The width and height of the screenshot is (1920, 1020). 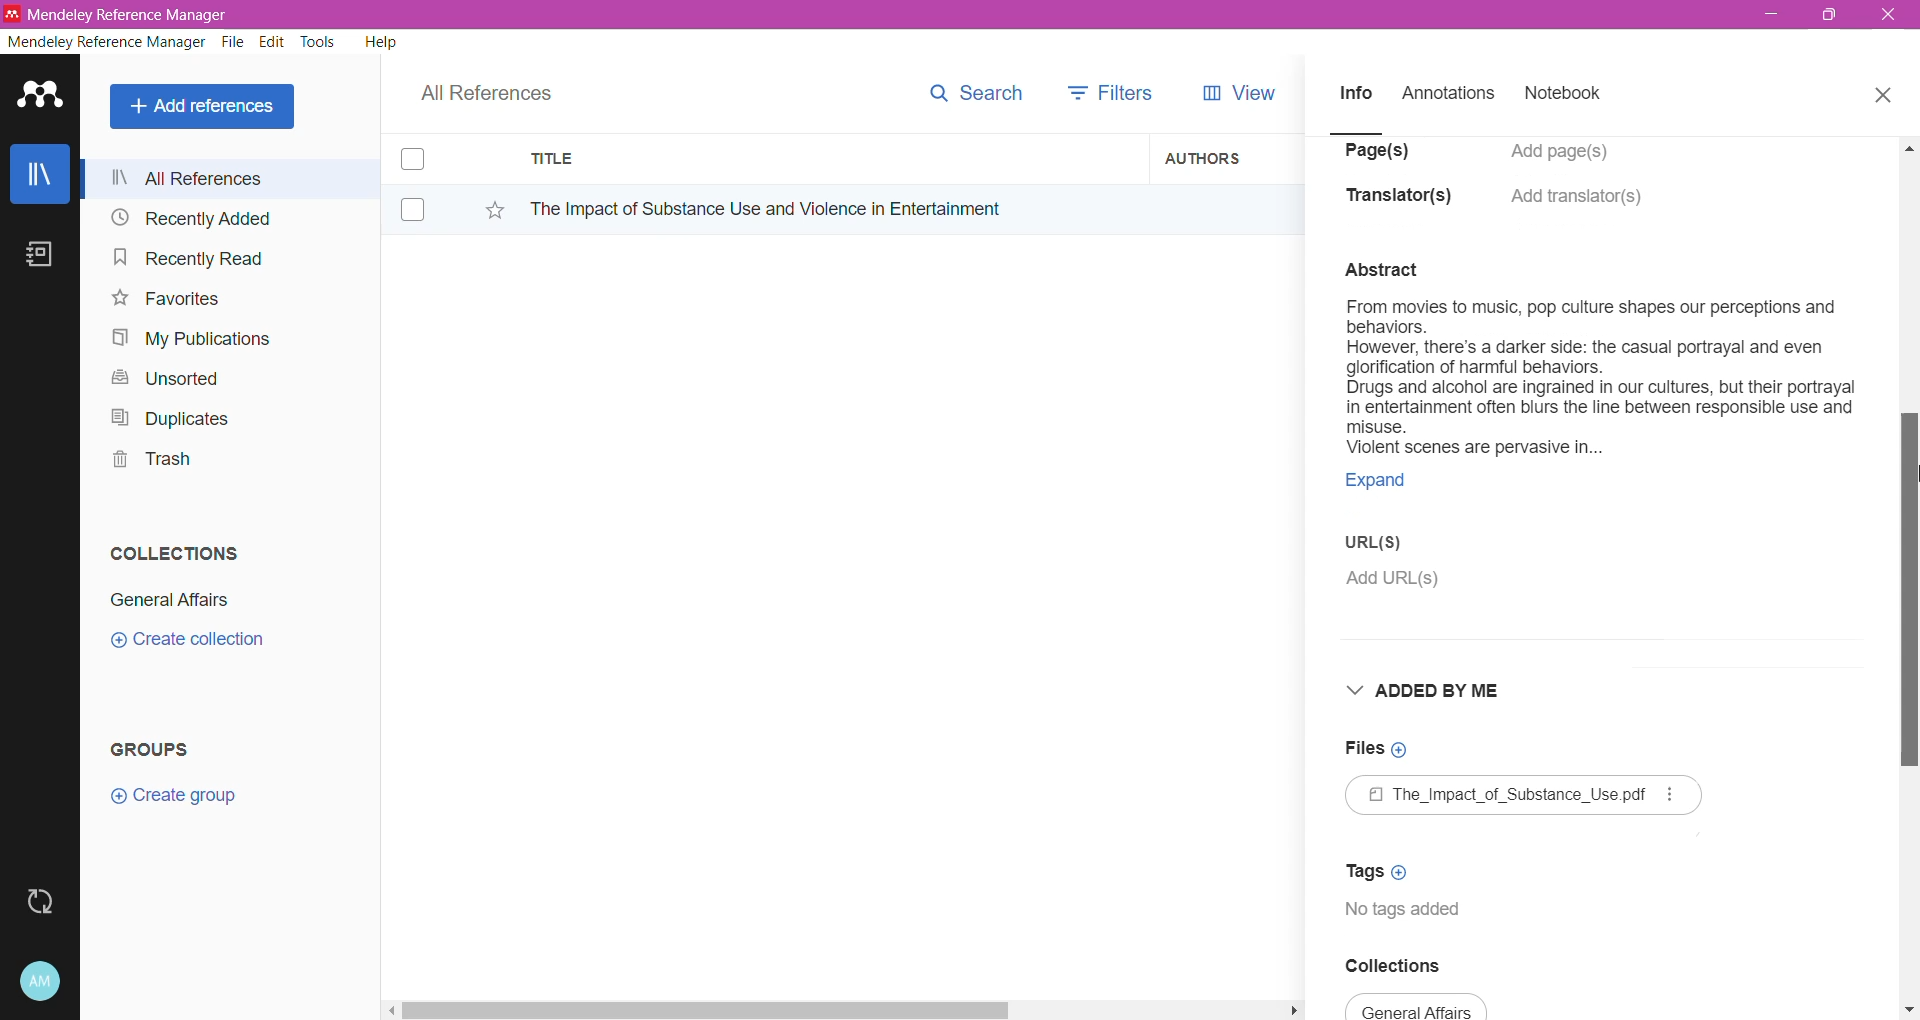 What do you see at coordinates (1230, 93) in the screenshot?
I see `View` at bounding box center [1230, 93].